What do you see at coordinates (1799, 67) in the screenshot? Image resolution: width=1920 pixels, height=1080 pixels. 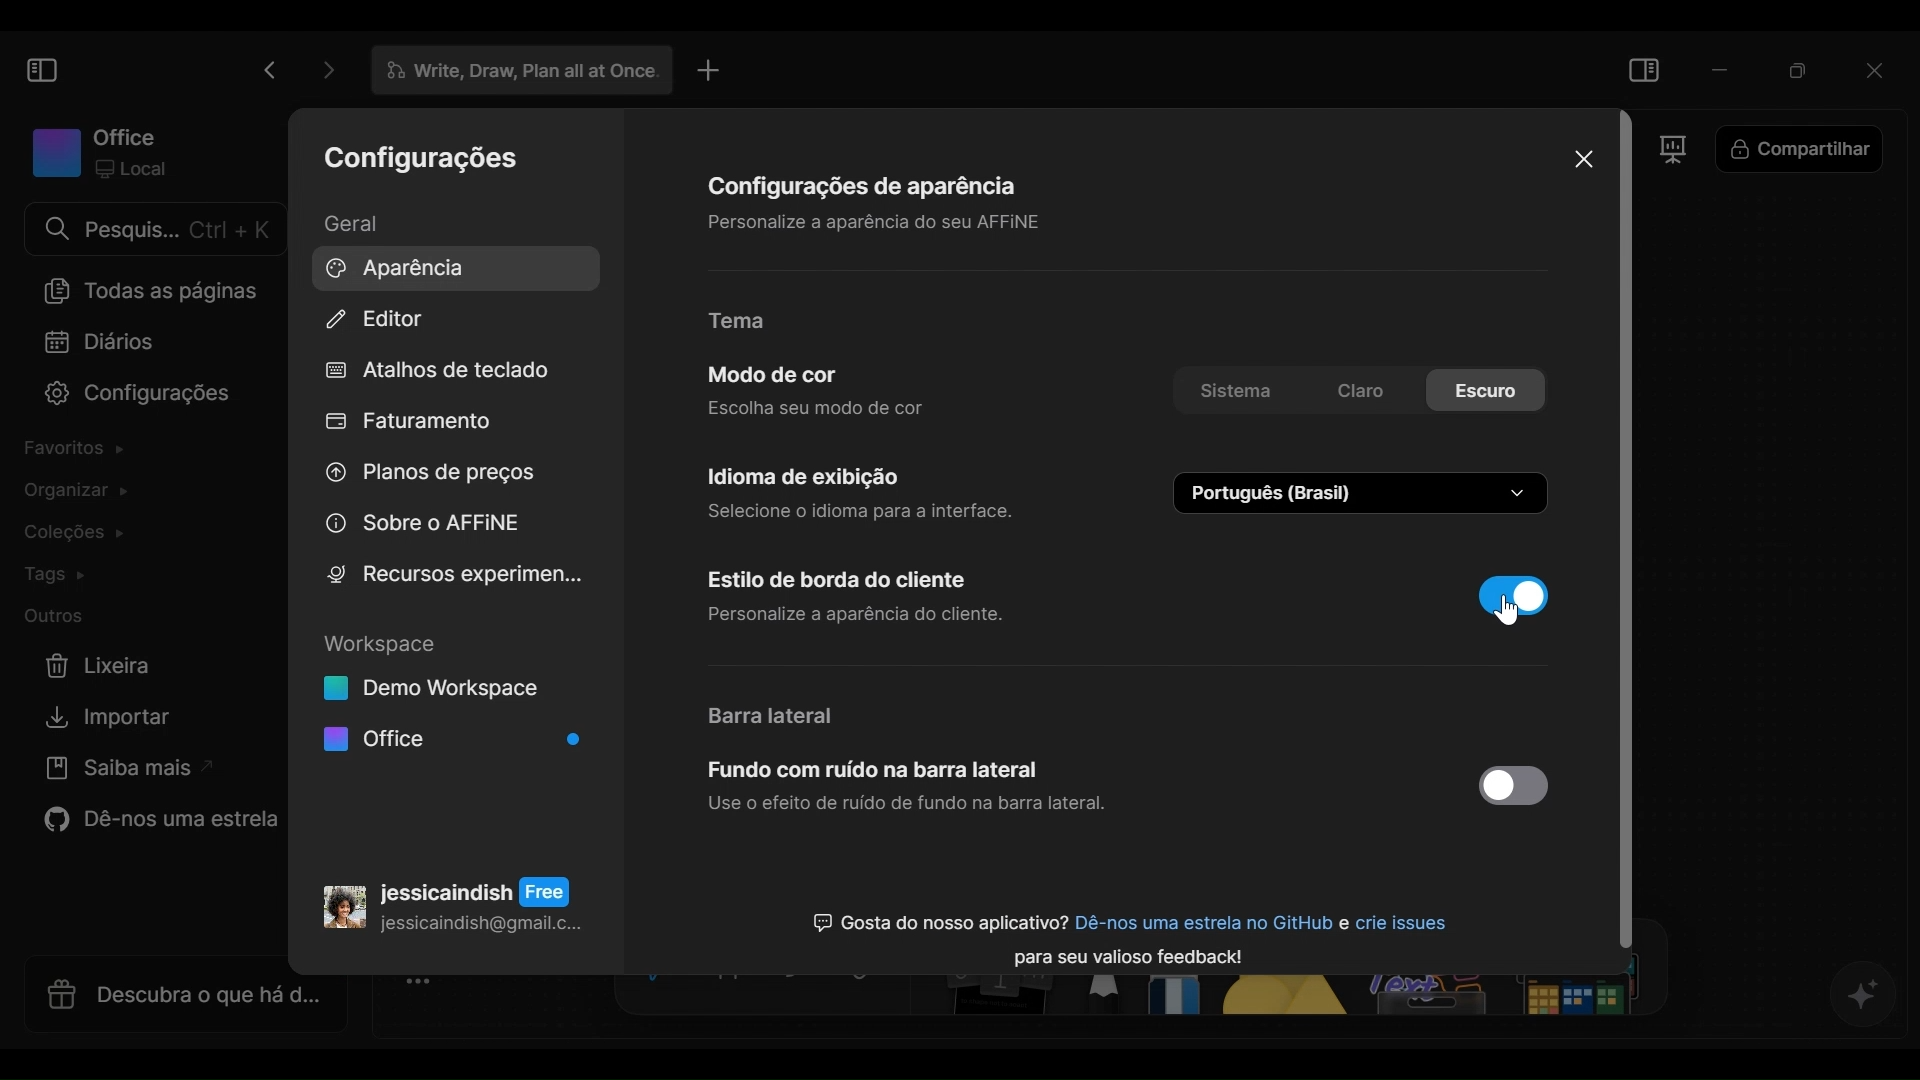 I see `Restore` at bounding box center [1799, 67].